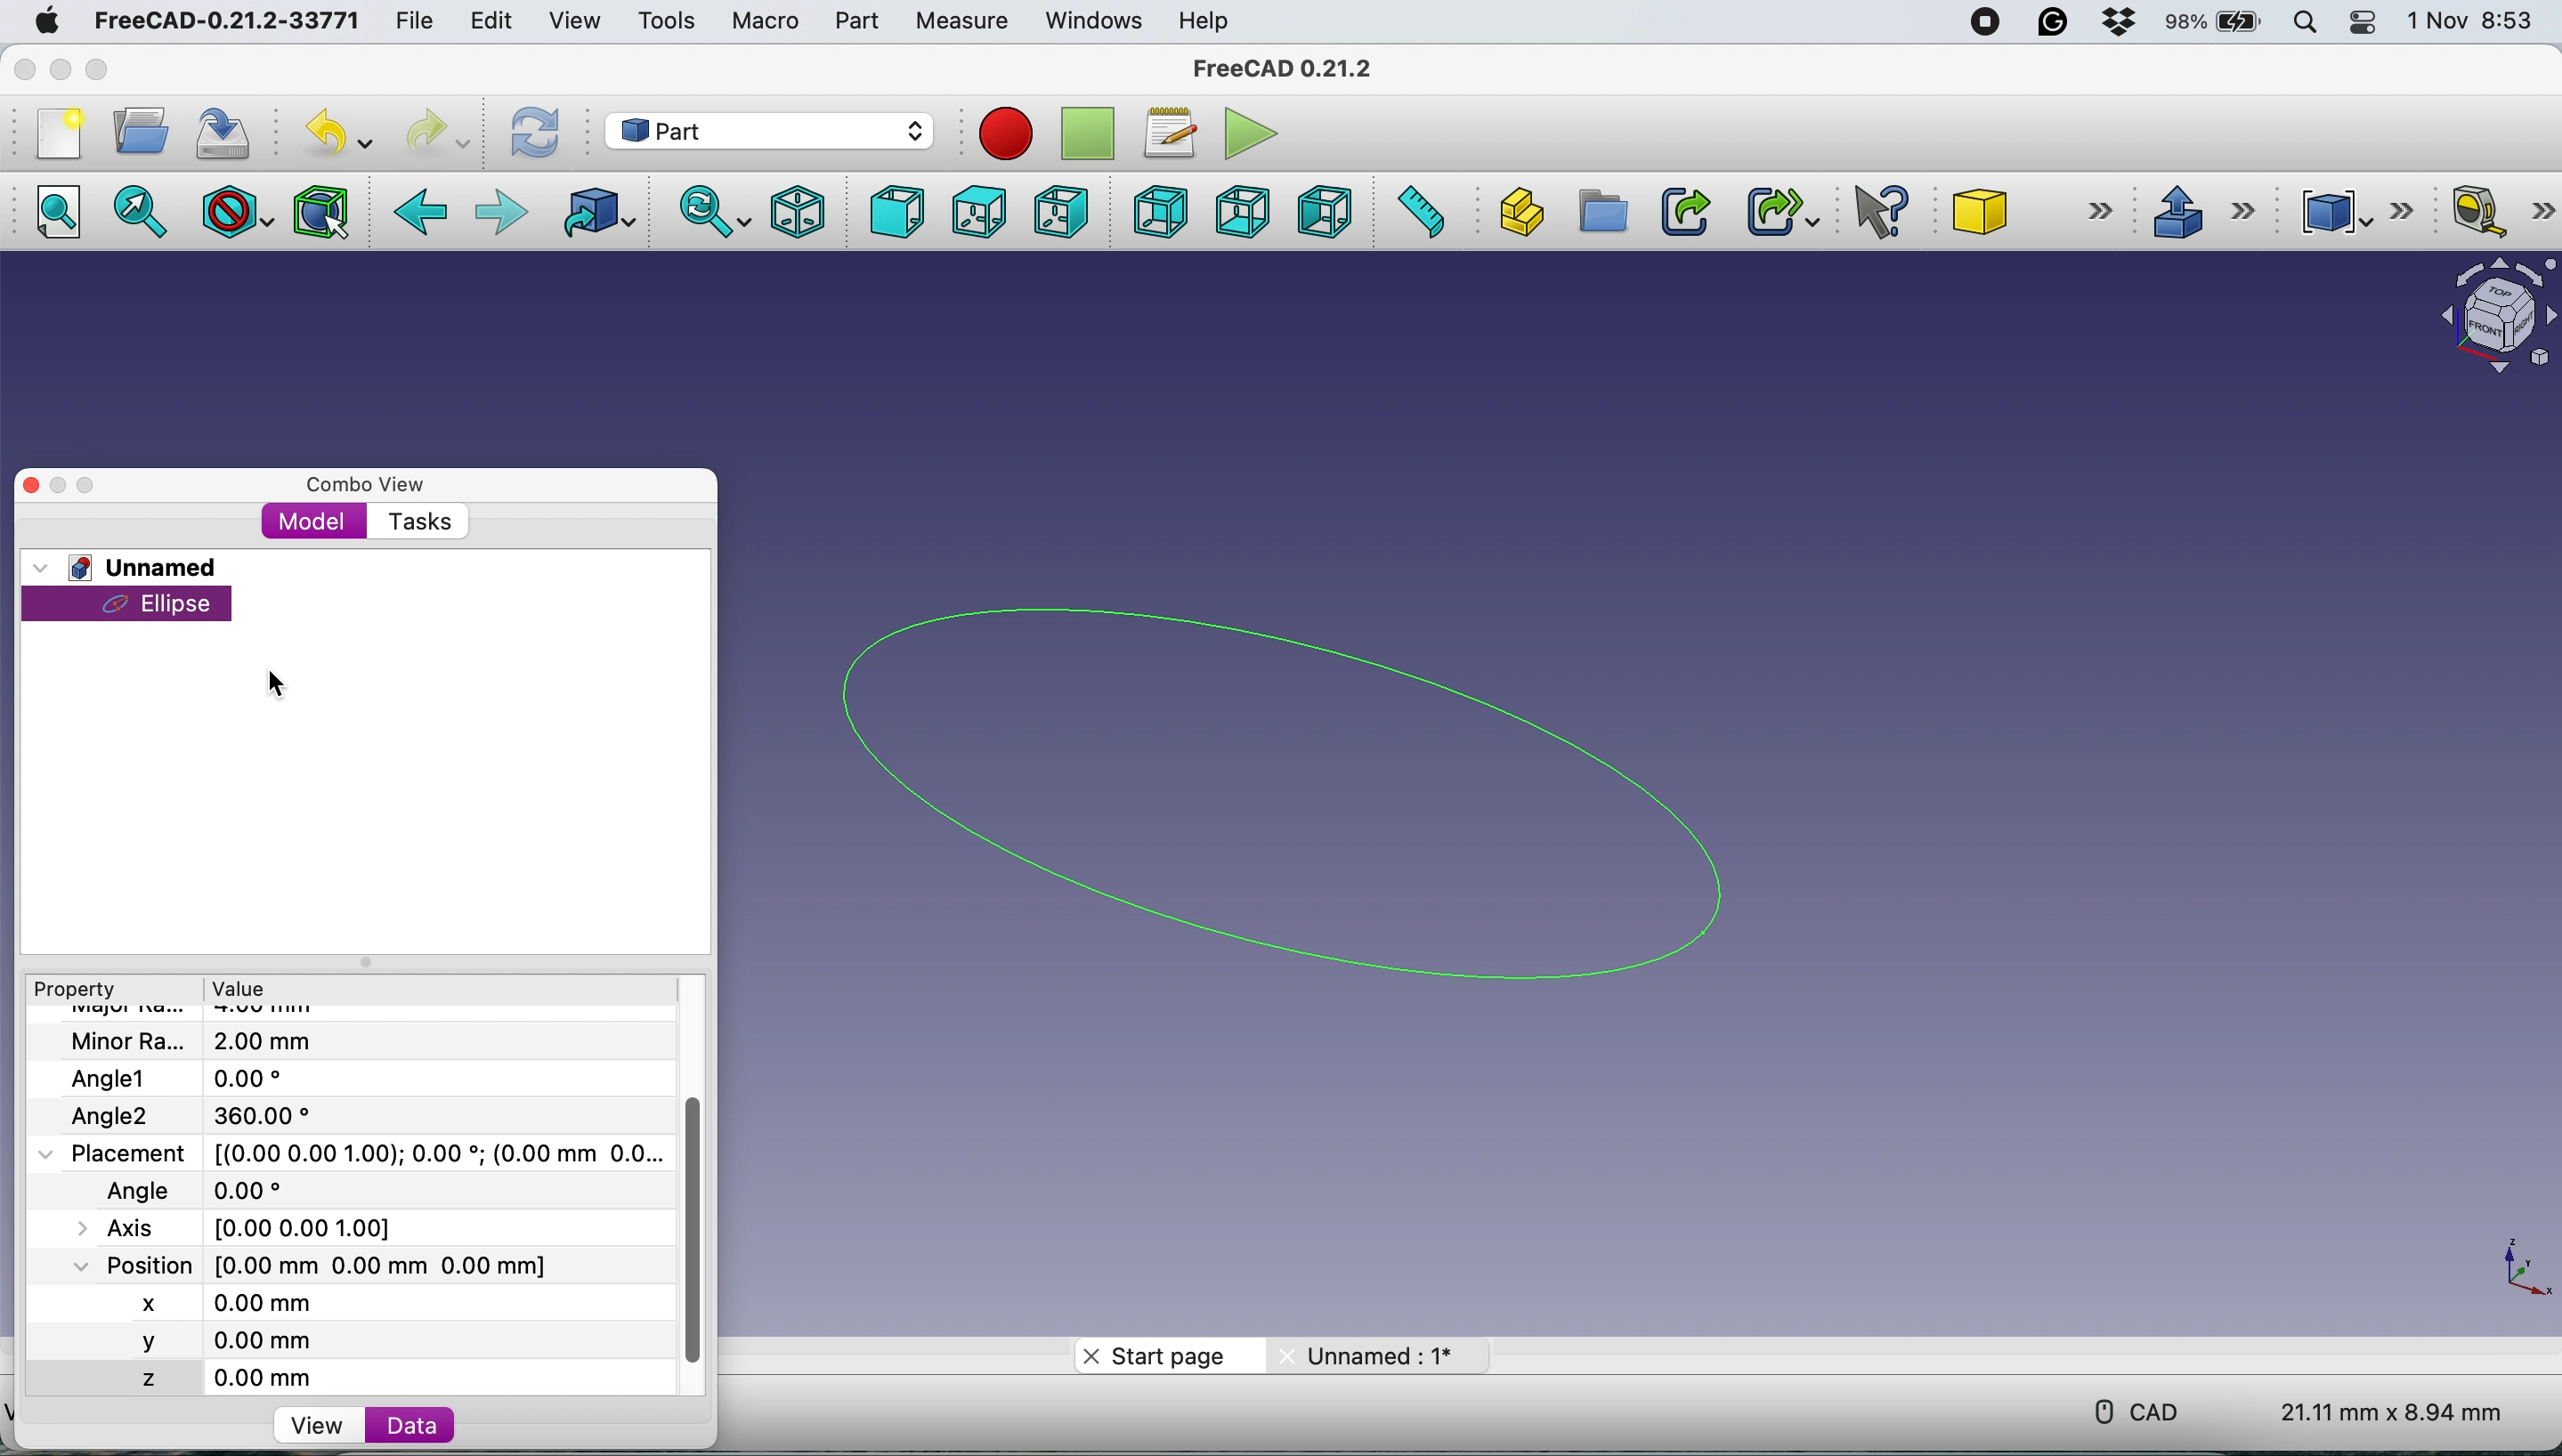 The image size is (2562, 1456). I want to click on front, so click(900, 214).